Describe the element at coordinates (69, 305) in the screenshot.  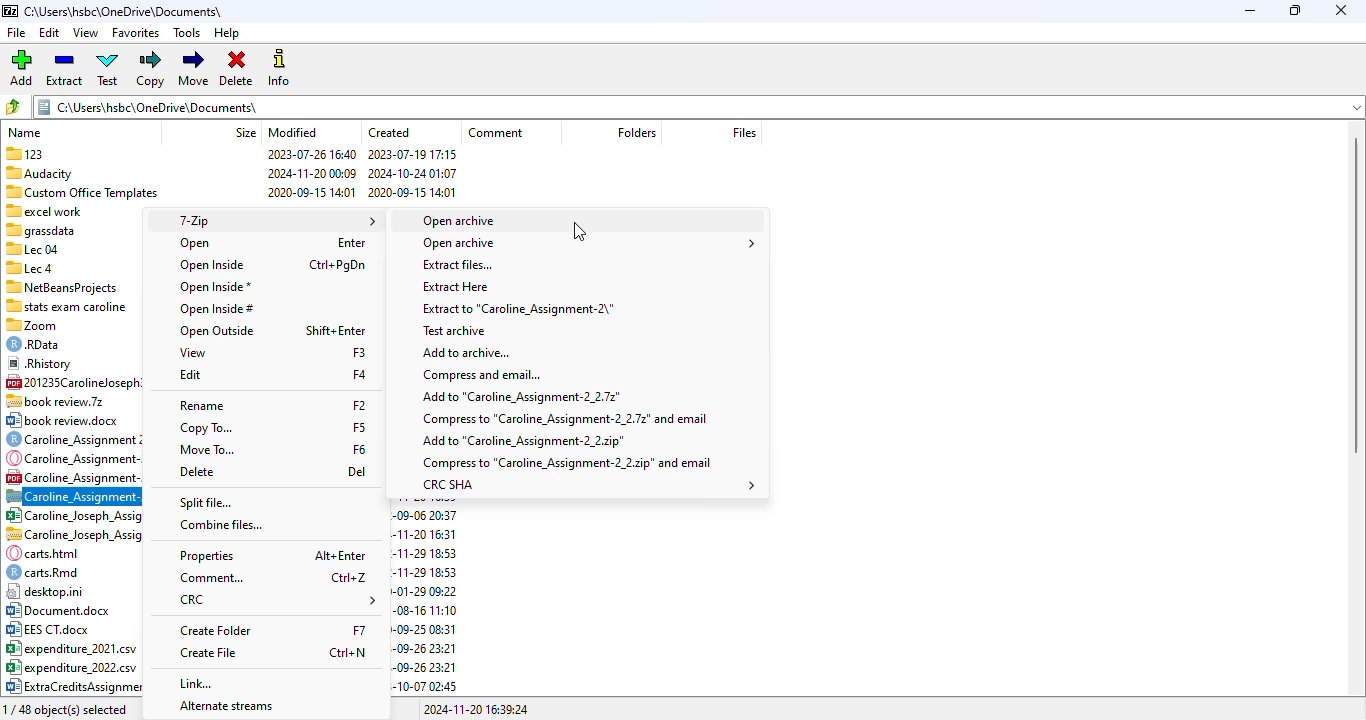
I see `1 stats exam caroline 2022-11-03 02:13 2022-11-03 02:12` at that location.